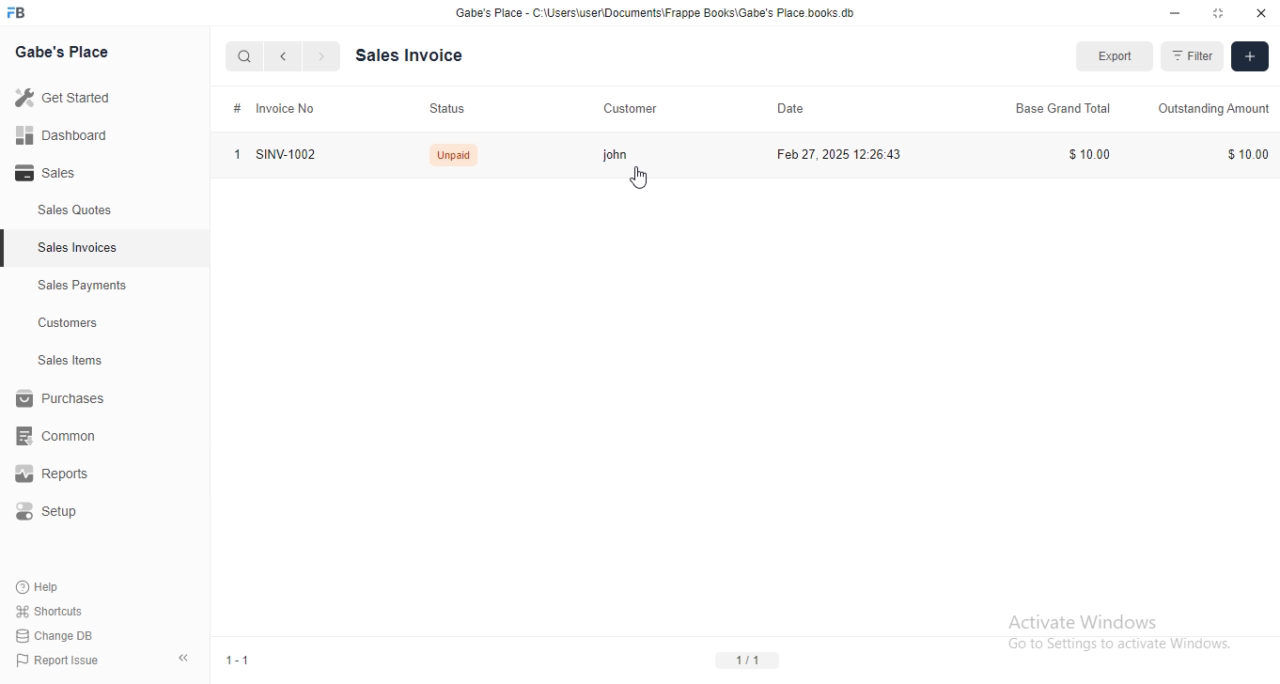 This screenshot has width=1280, height=684. Describe the element at coordinates (1260, 12) in the screenshot. I see `close` at that location.